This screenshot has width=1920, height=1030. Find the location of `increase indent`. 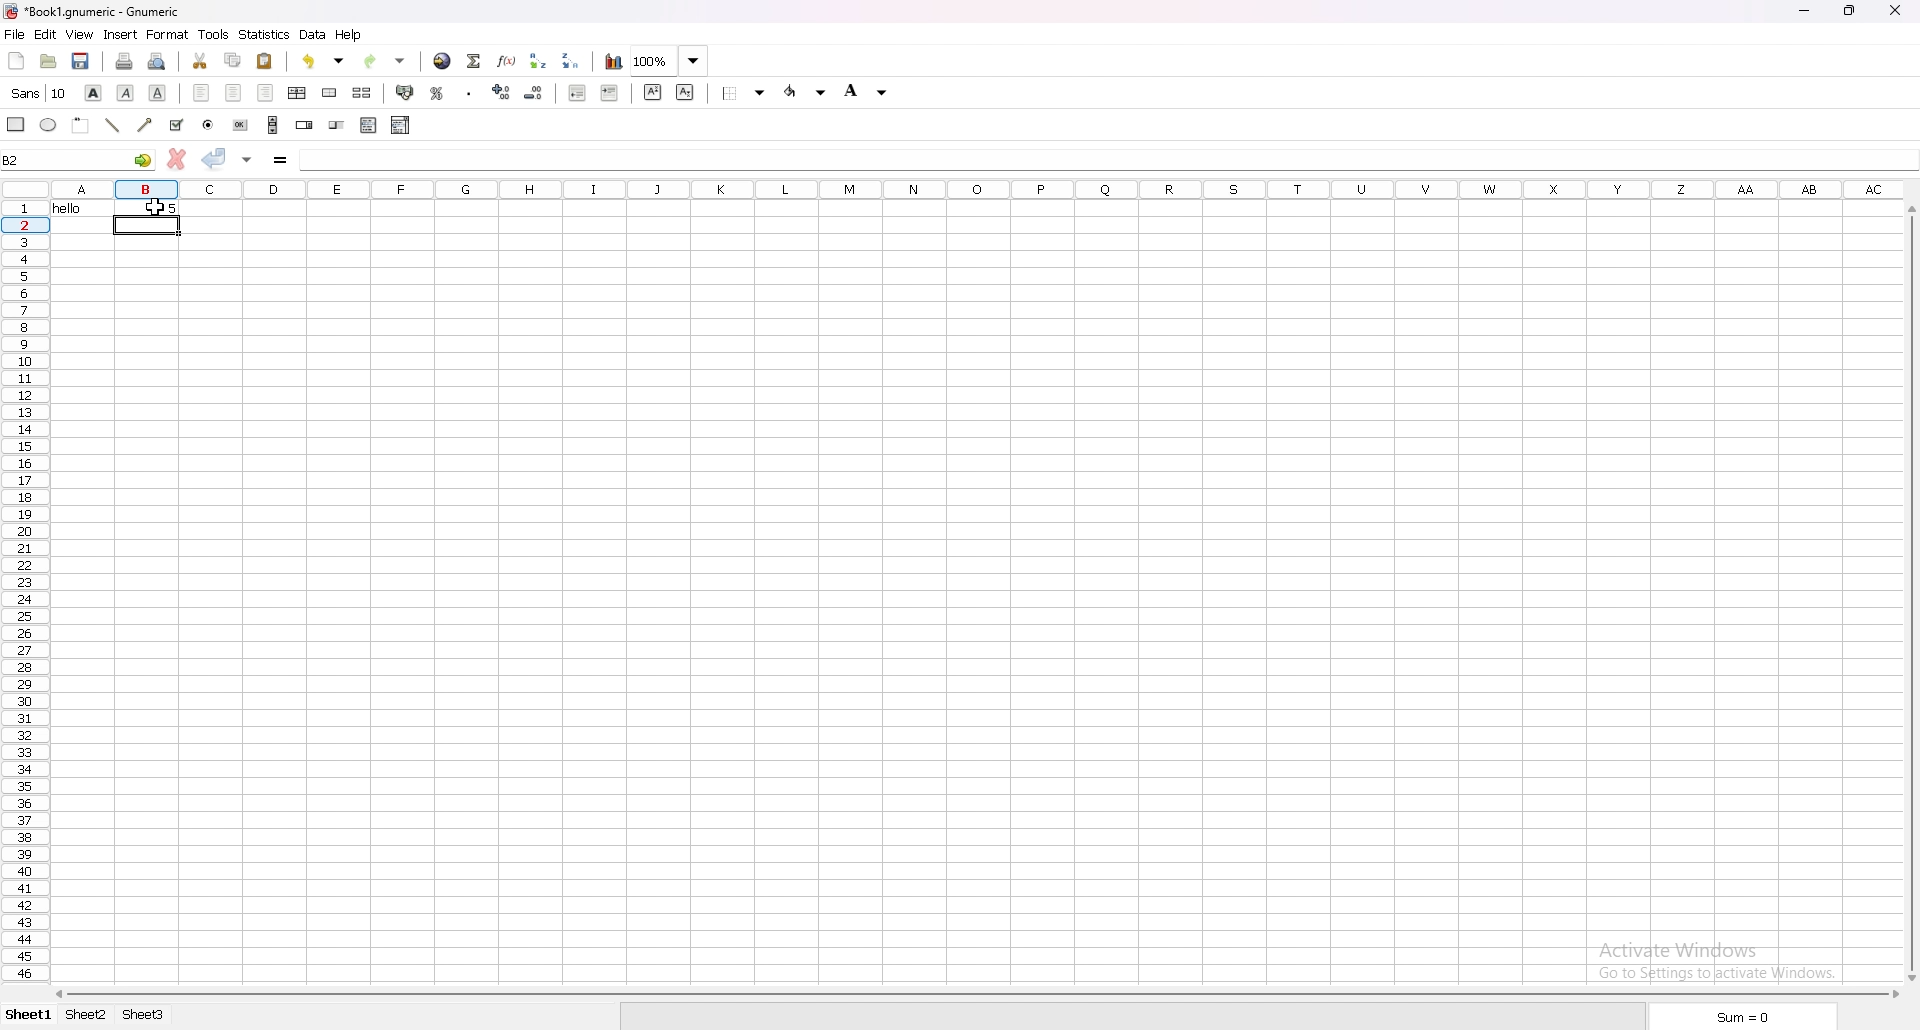

increase indent is located at coordinates (610, 93).